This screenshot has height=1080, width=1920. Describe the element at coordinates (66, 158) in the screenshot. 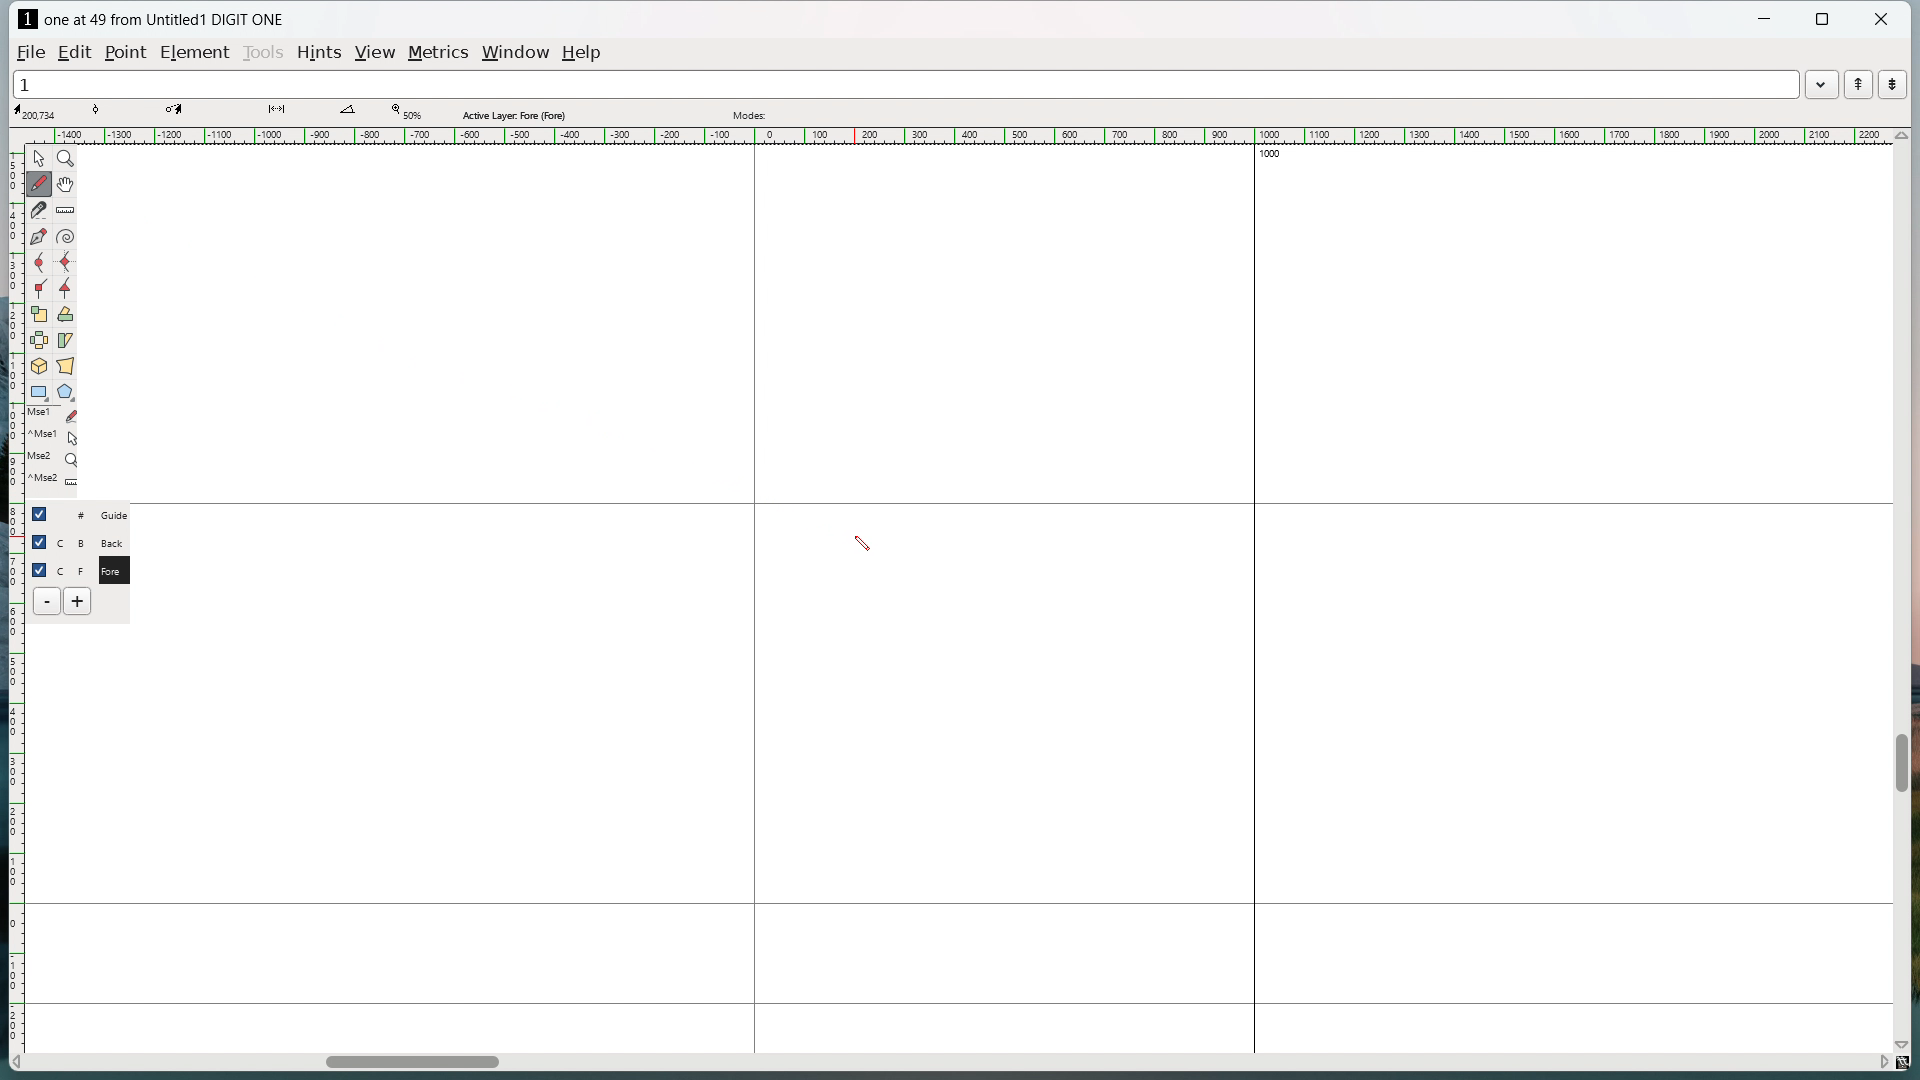

I see `magnify` at that location.